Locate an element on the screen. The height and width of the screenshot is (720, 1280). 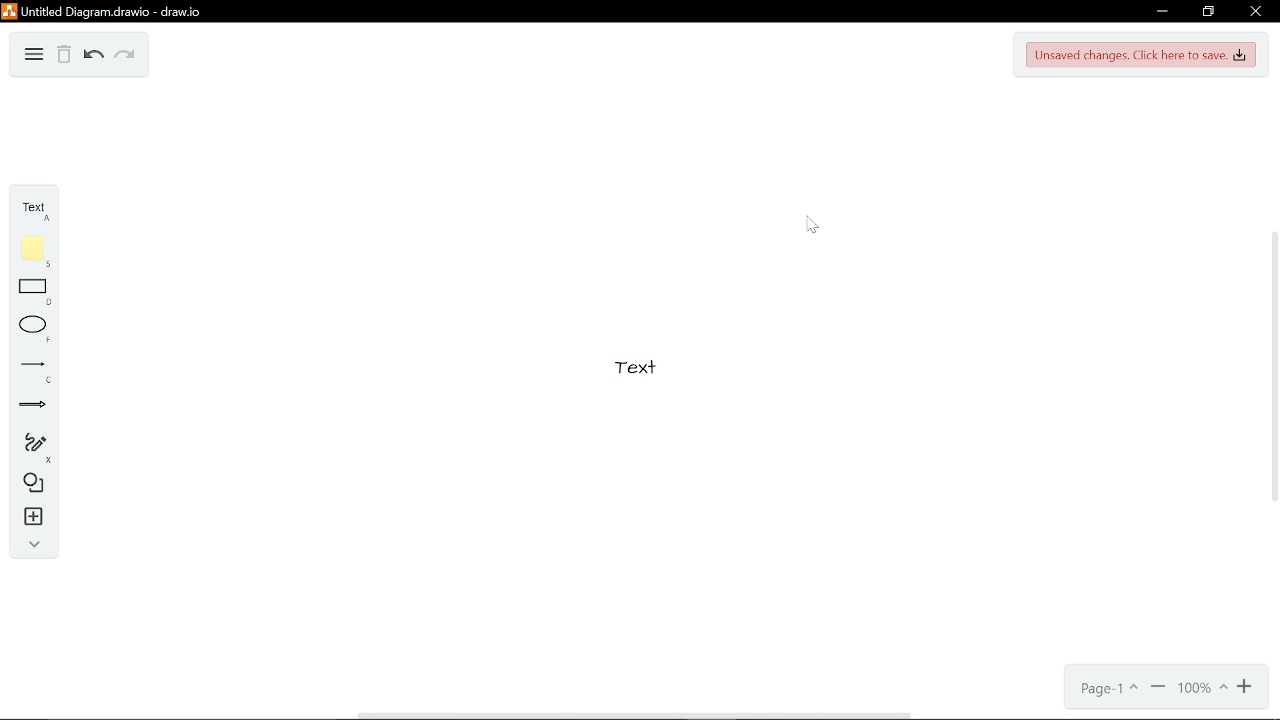
Text added is located at coordinates (646, 376).